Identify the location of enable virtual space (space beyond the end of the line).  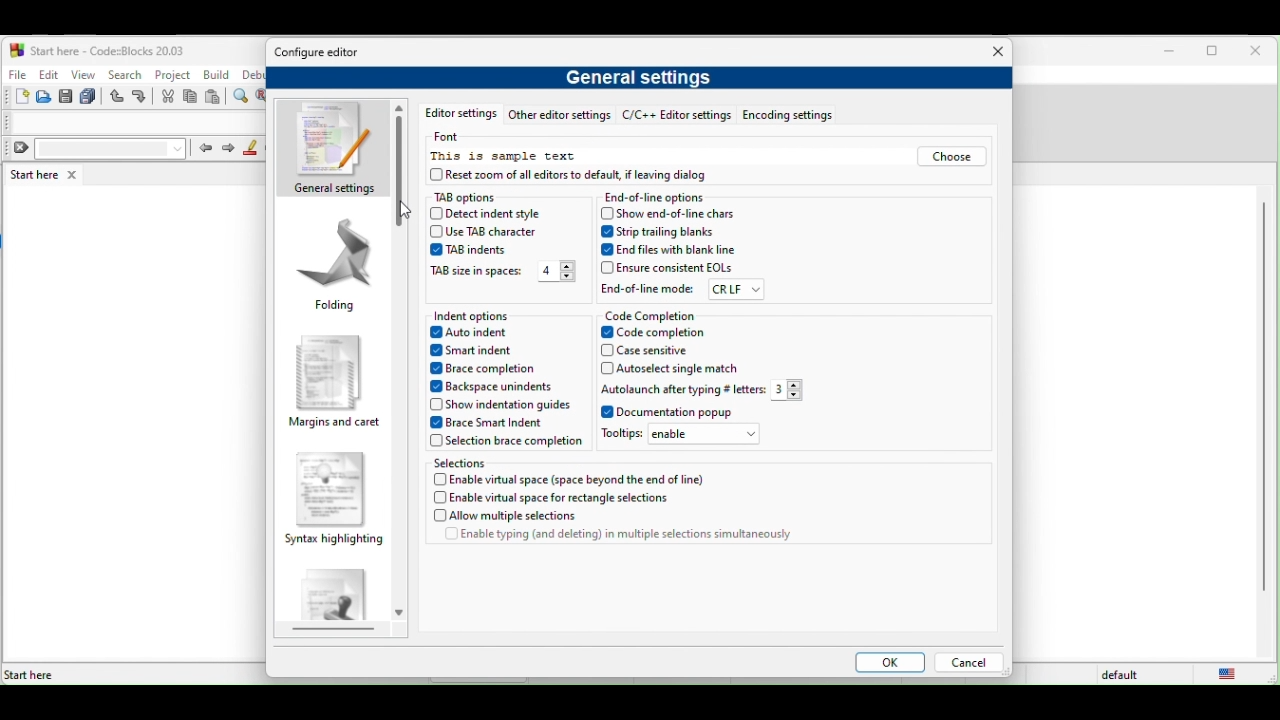
(573, 479).